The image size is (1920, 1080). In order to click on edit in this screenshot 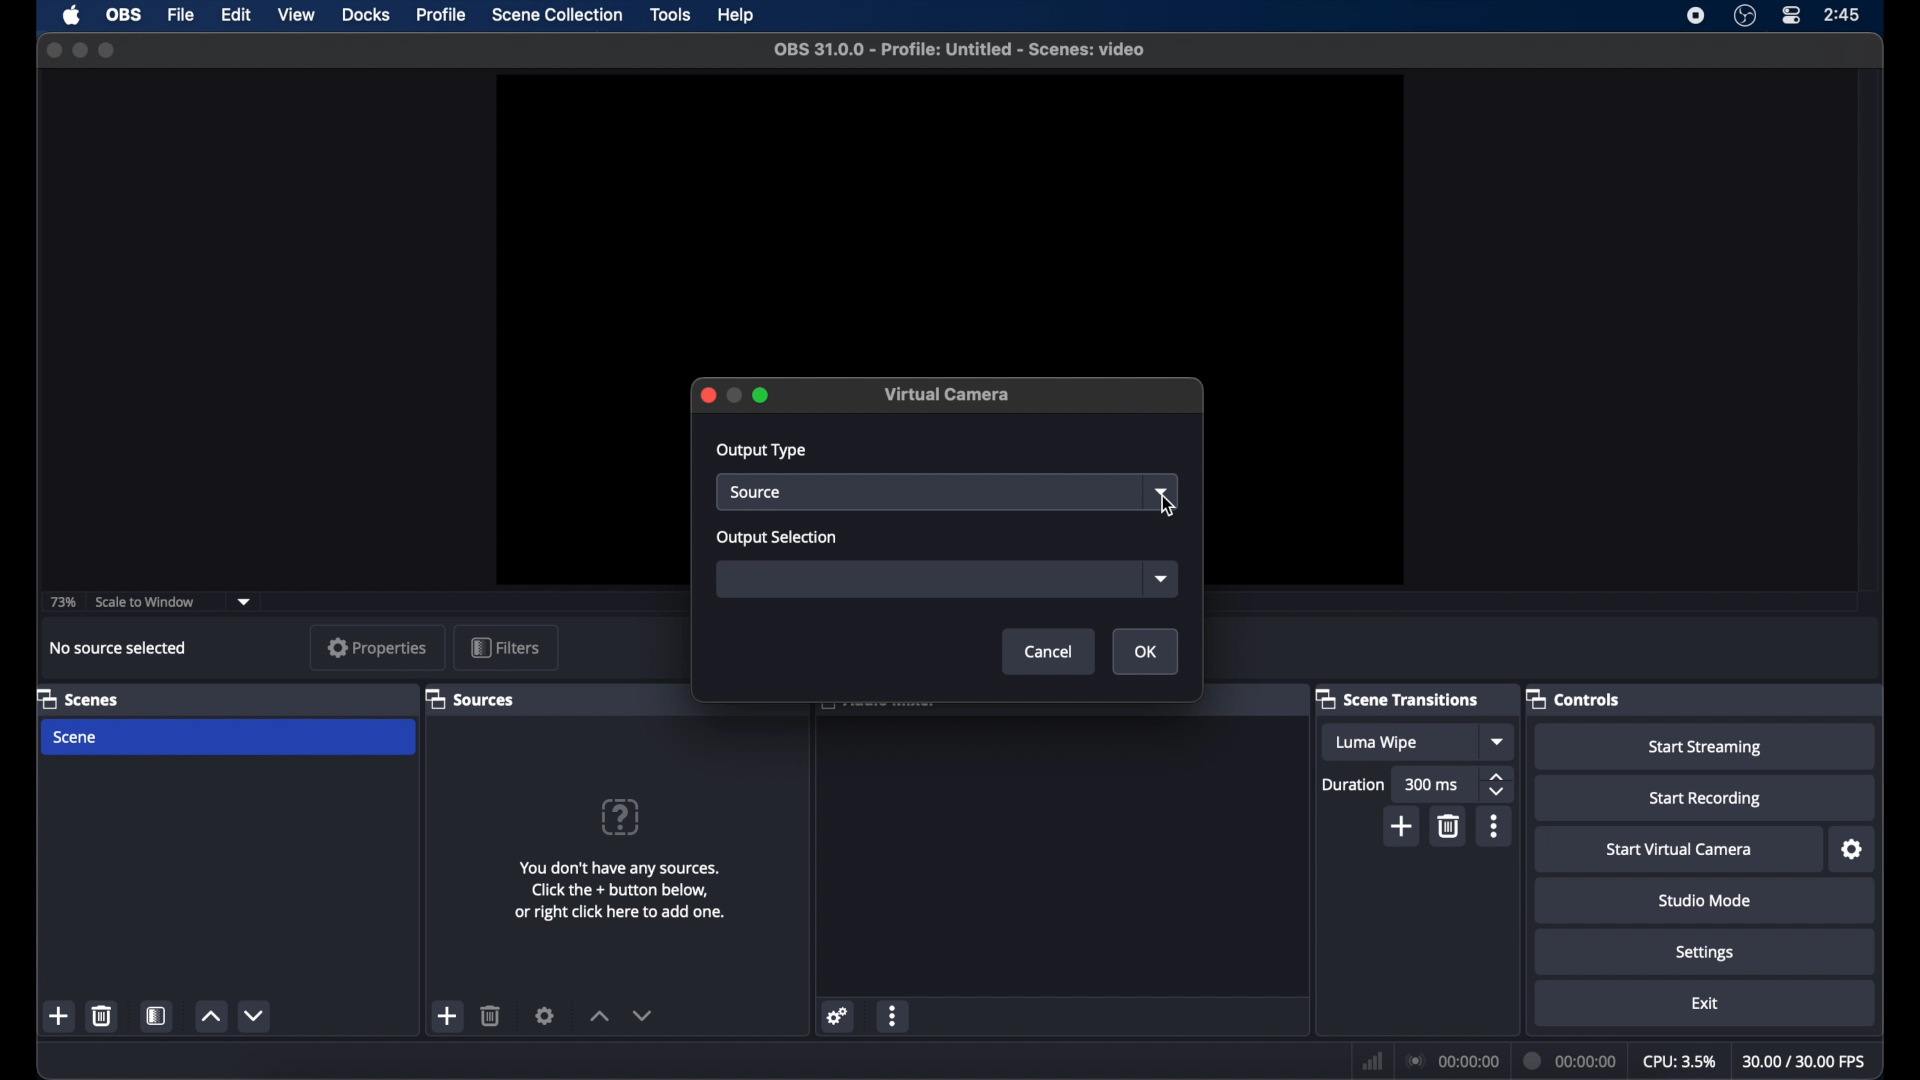, I will do `click(235, 13)`.